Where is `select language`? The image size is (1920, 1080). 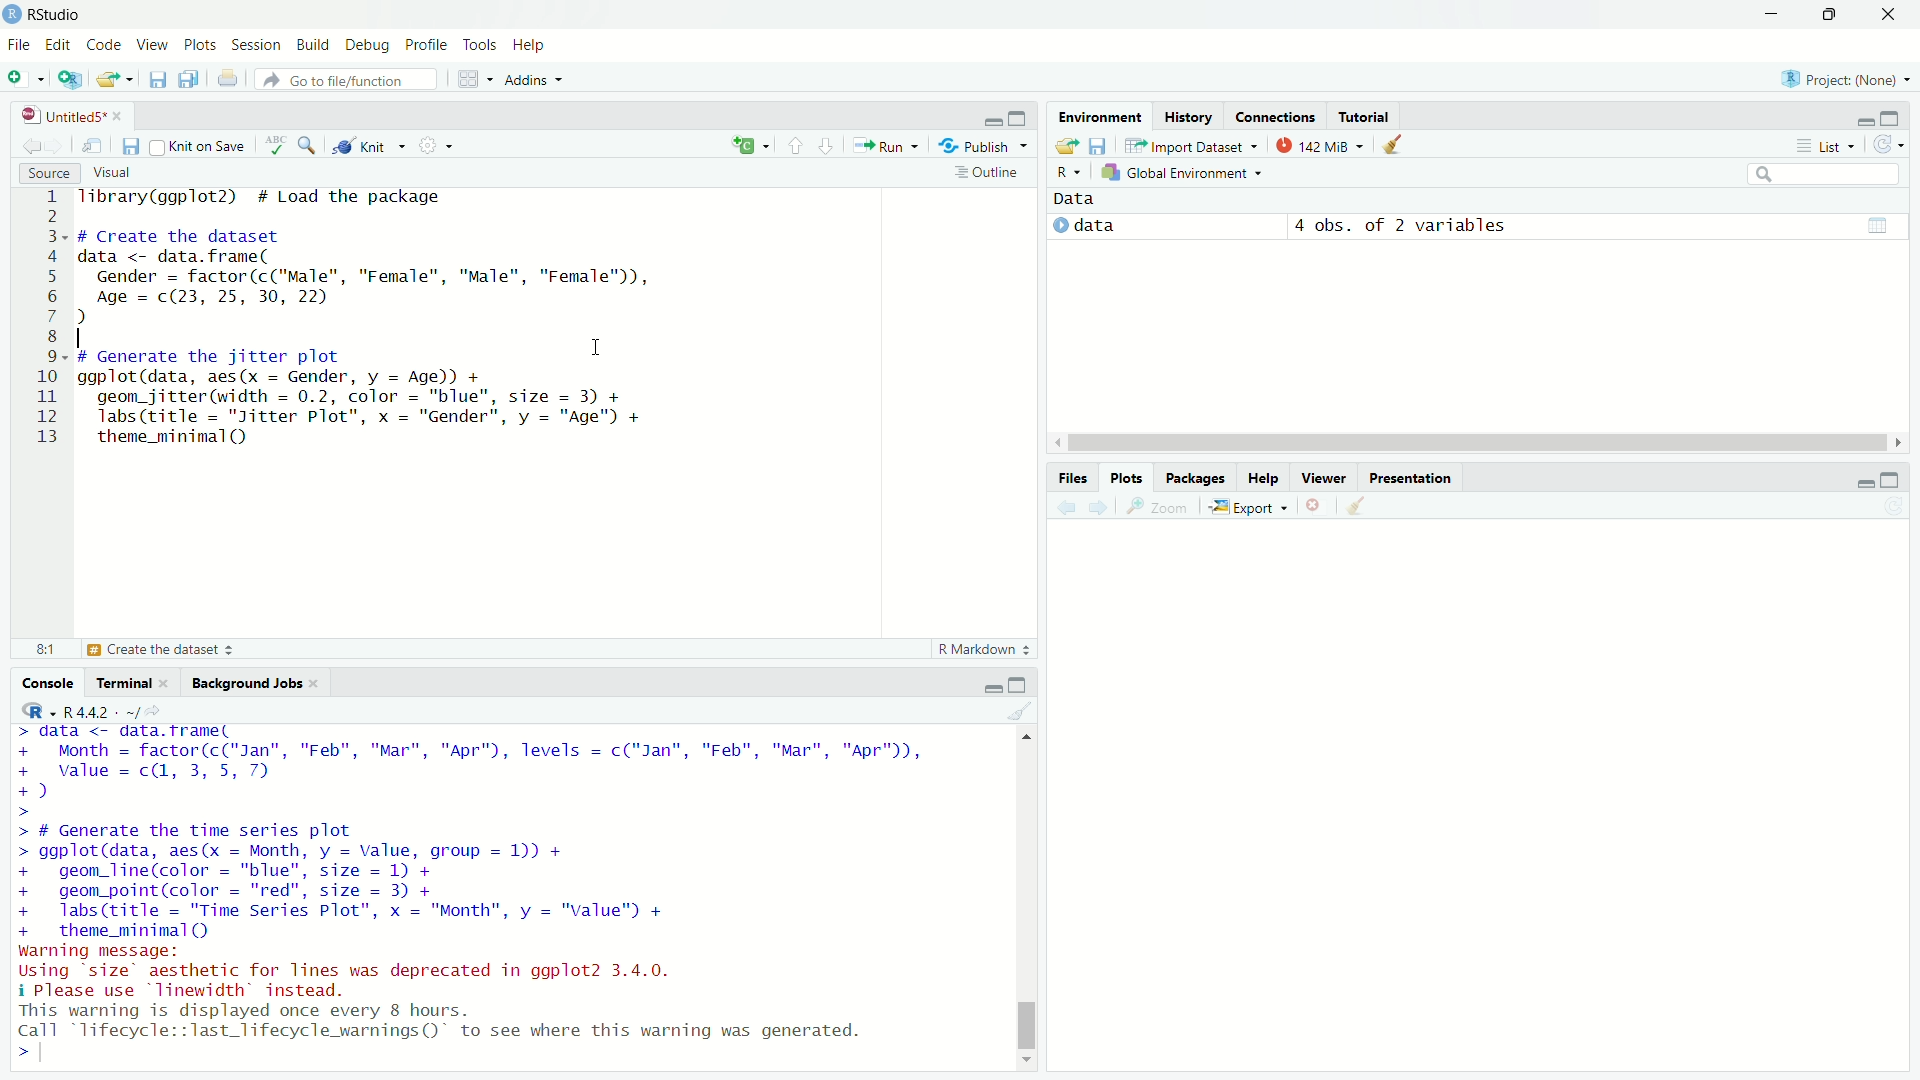
select language is located at coordinates (1066, 174).